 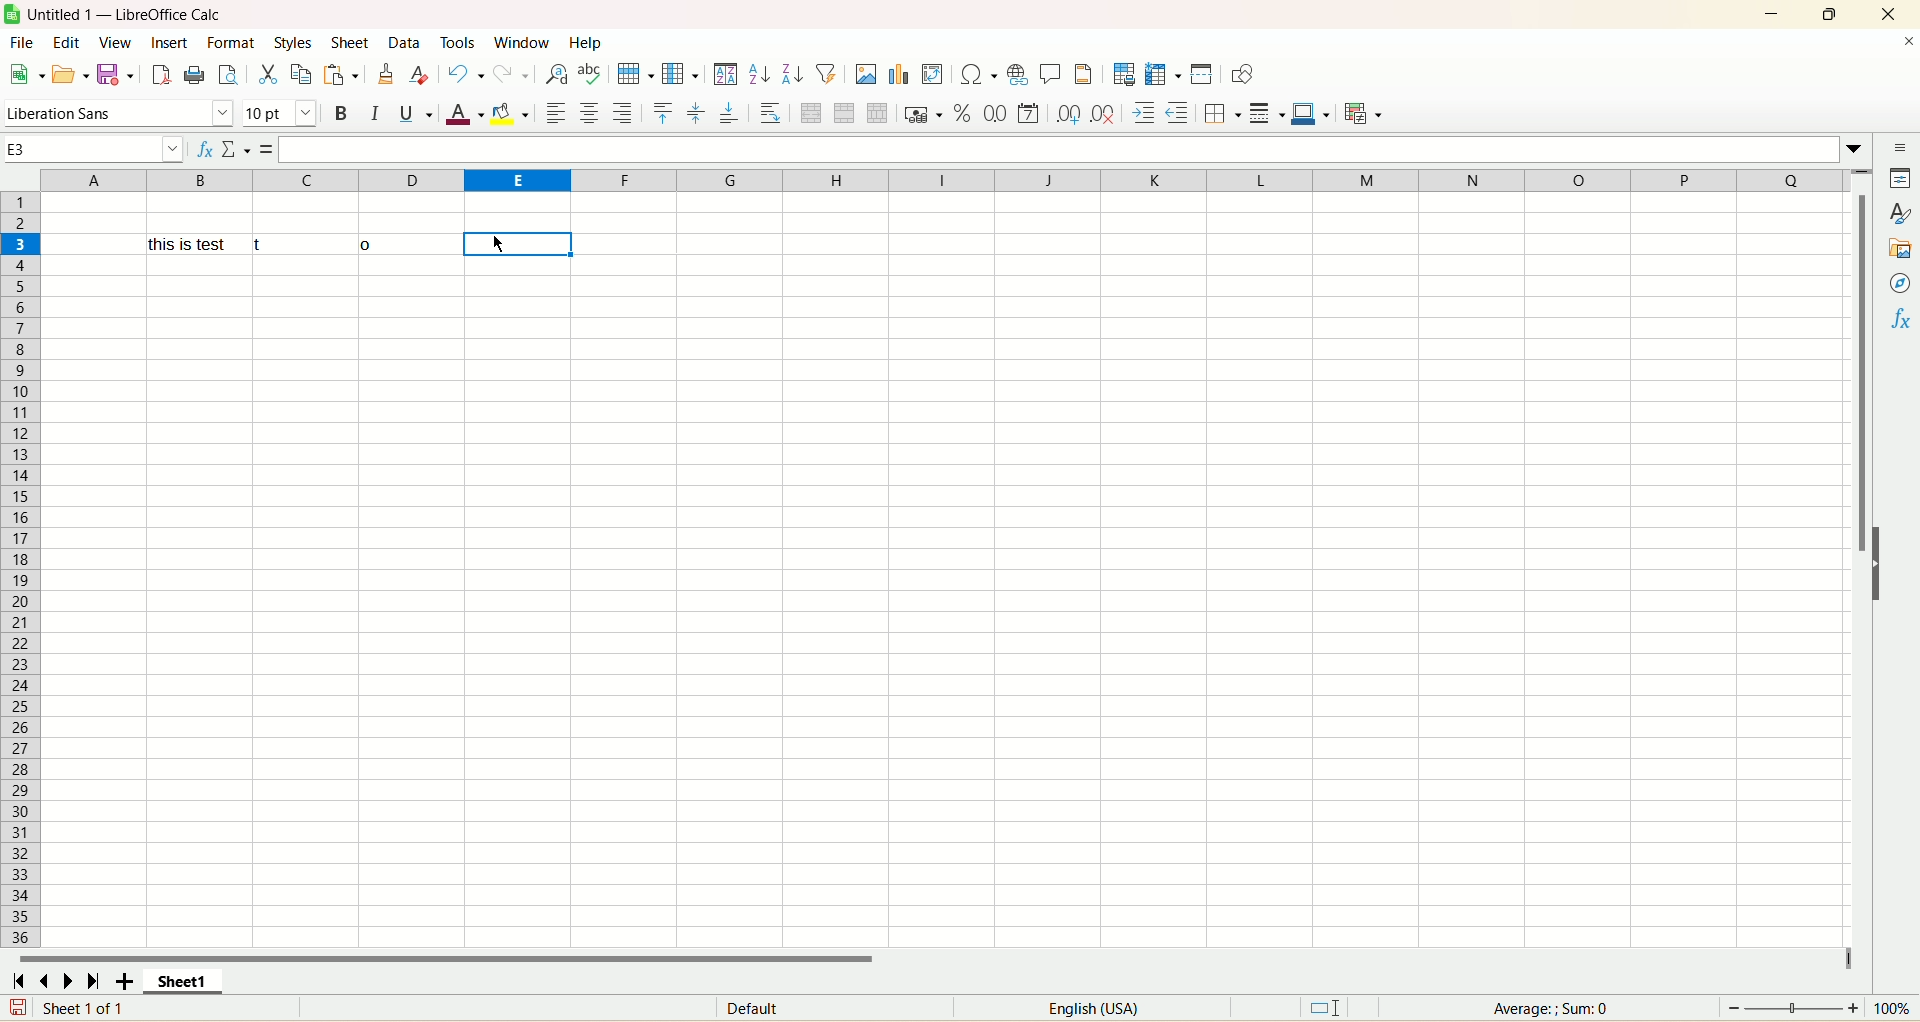 I want to click on standard selection, so click(x=1341, y=1006).